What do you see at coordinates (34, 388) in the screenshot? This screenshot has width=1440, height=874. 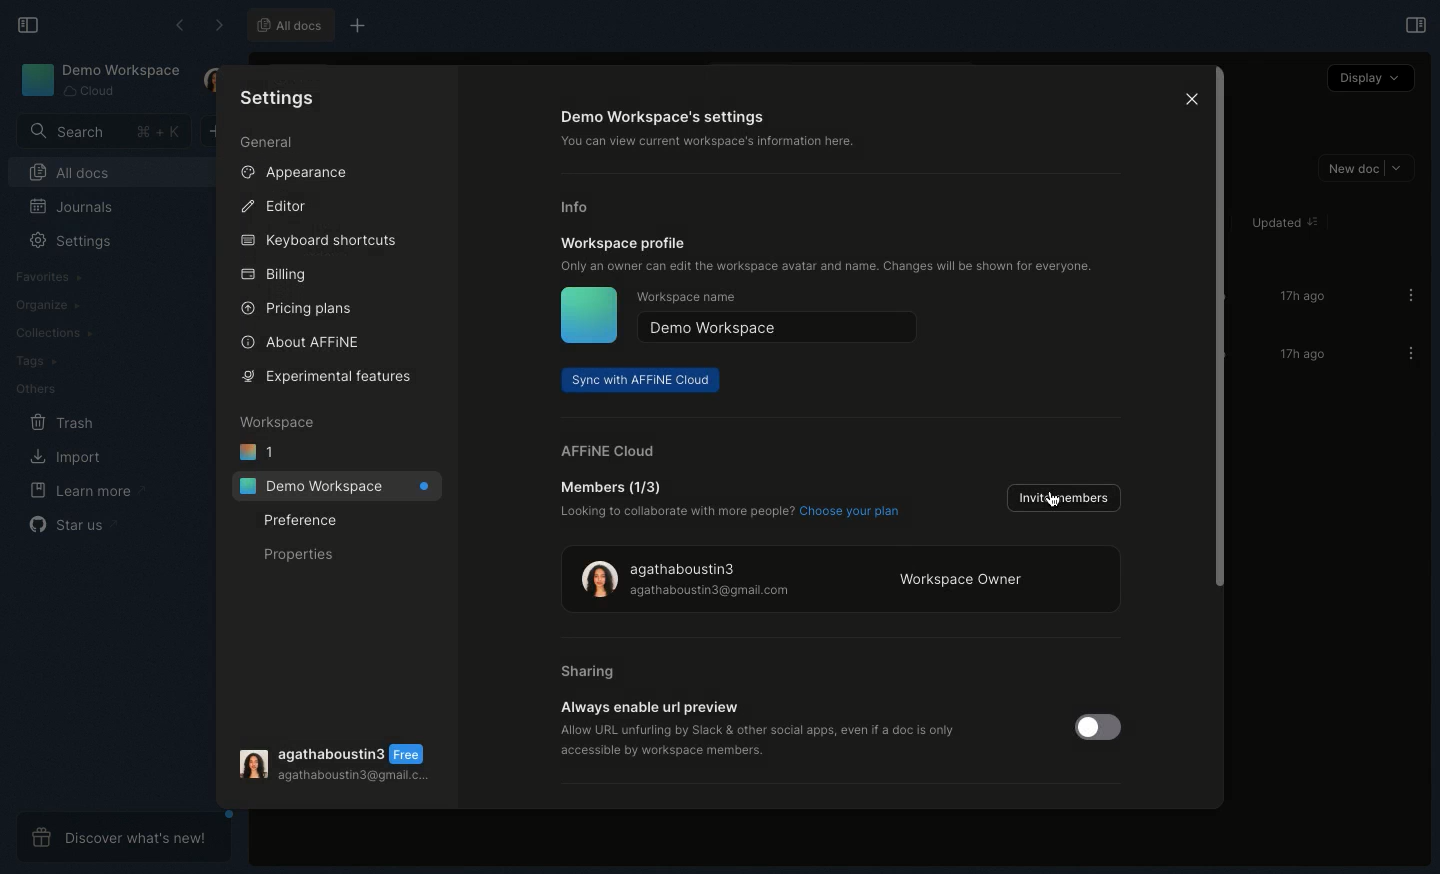 I see `Others` at bounding box center [34, 388].